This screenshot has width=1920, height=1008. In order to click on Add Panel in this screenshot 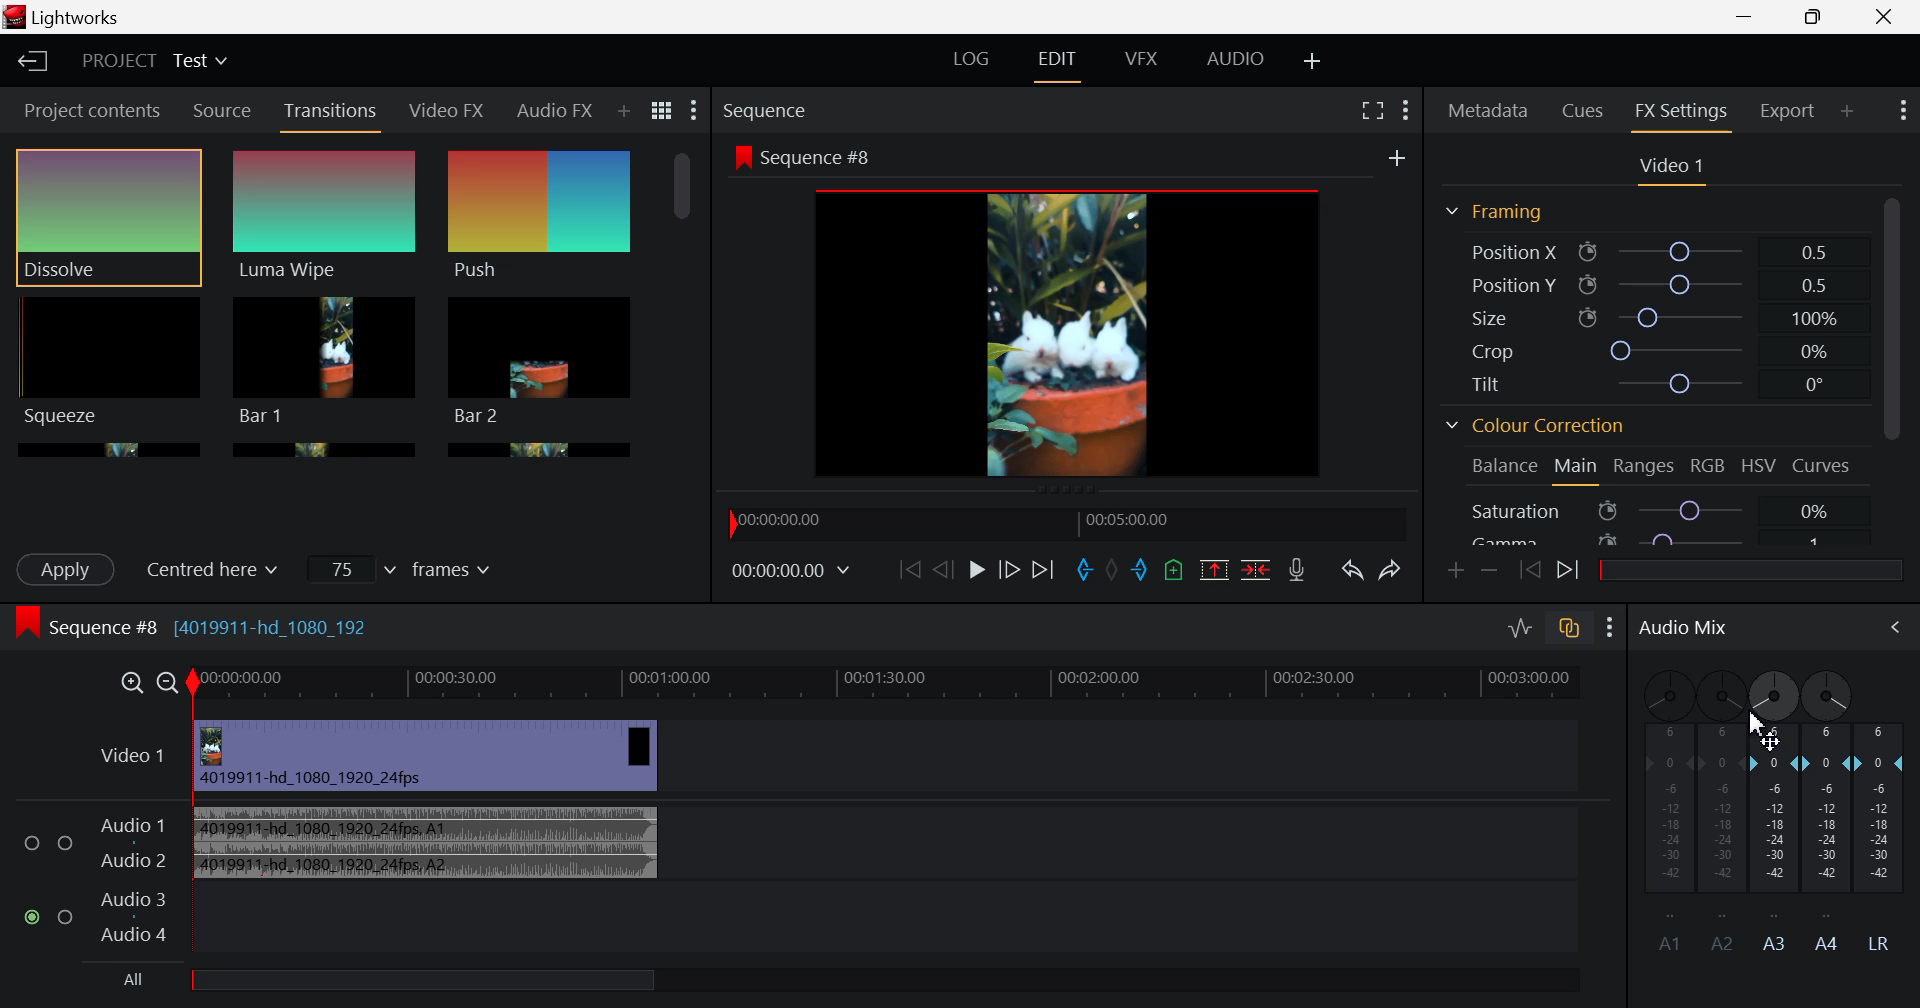, I will do `click(1848, 110)`.